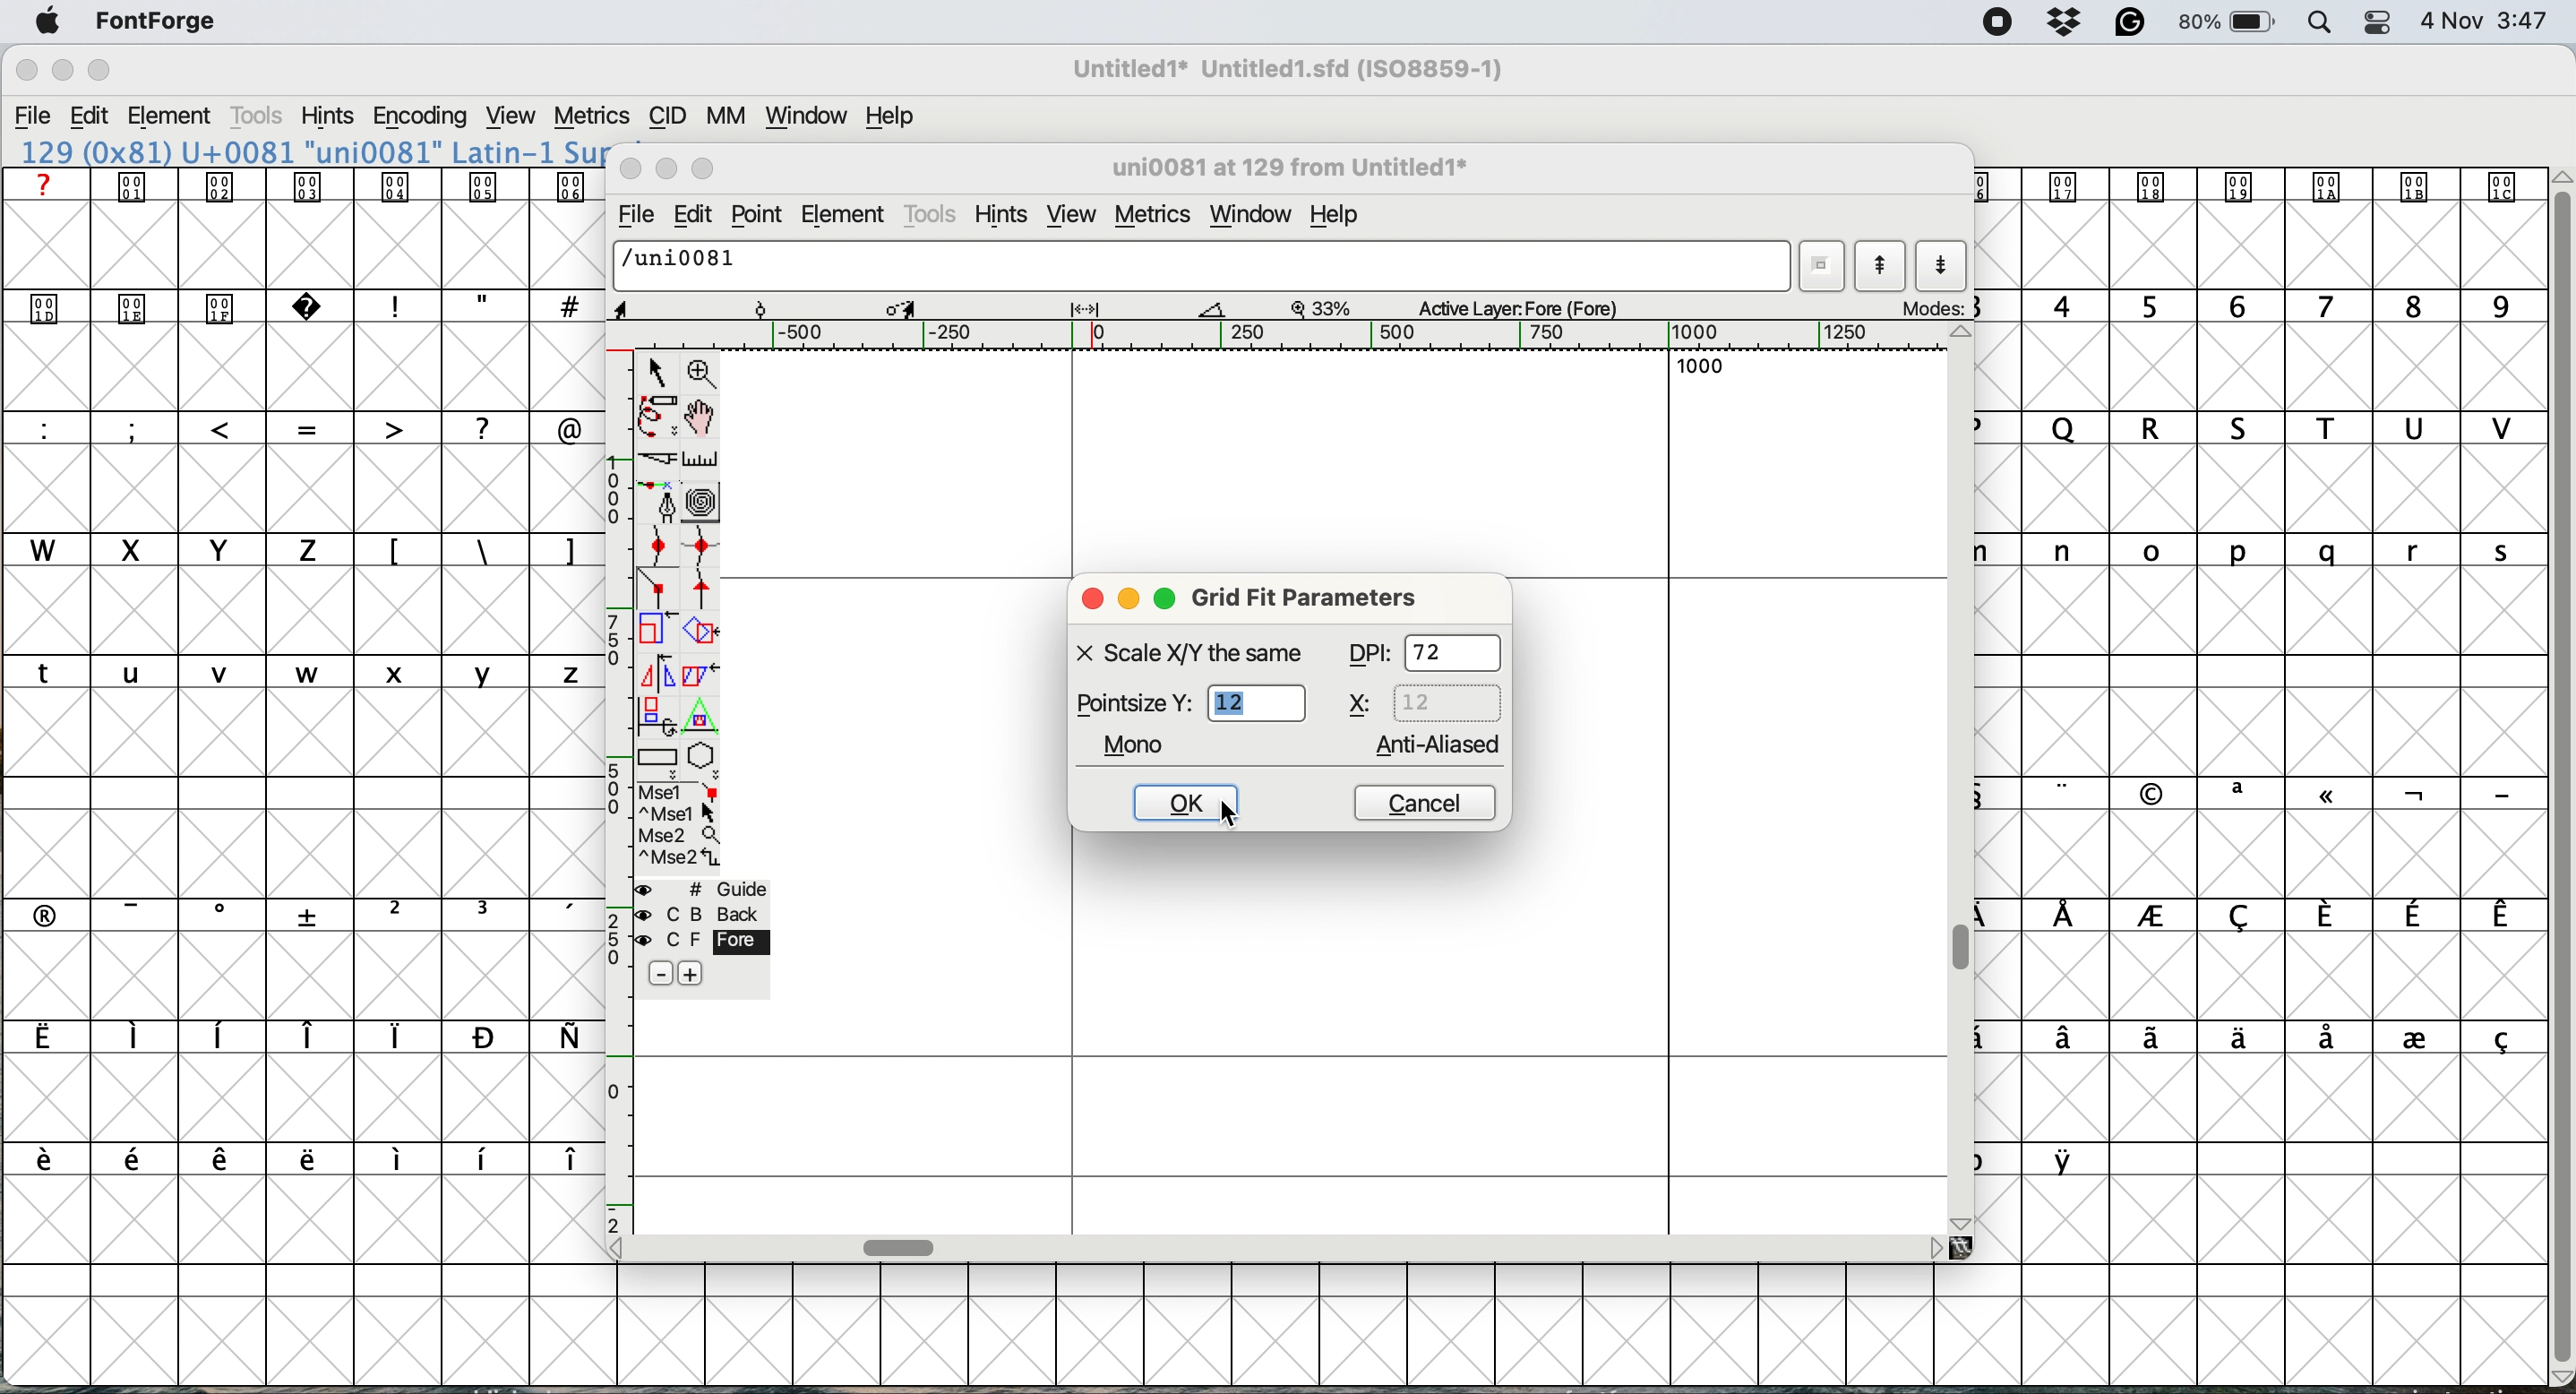 This screenshot has width=2576, height=1394. What do you see at coordinates (65, 70) in the screenshot?
I see `Minimize` at bounding box center [65, 70].